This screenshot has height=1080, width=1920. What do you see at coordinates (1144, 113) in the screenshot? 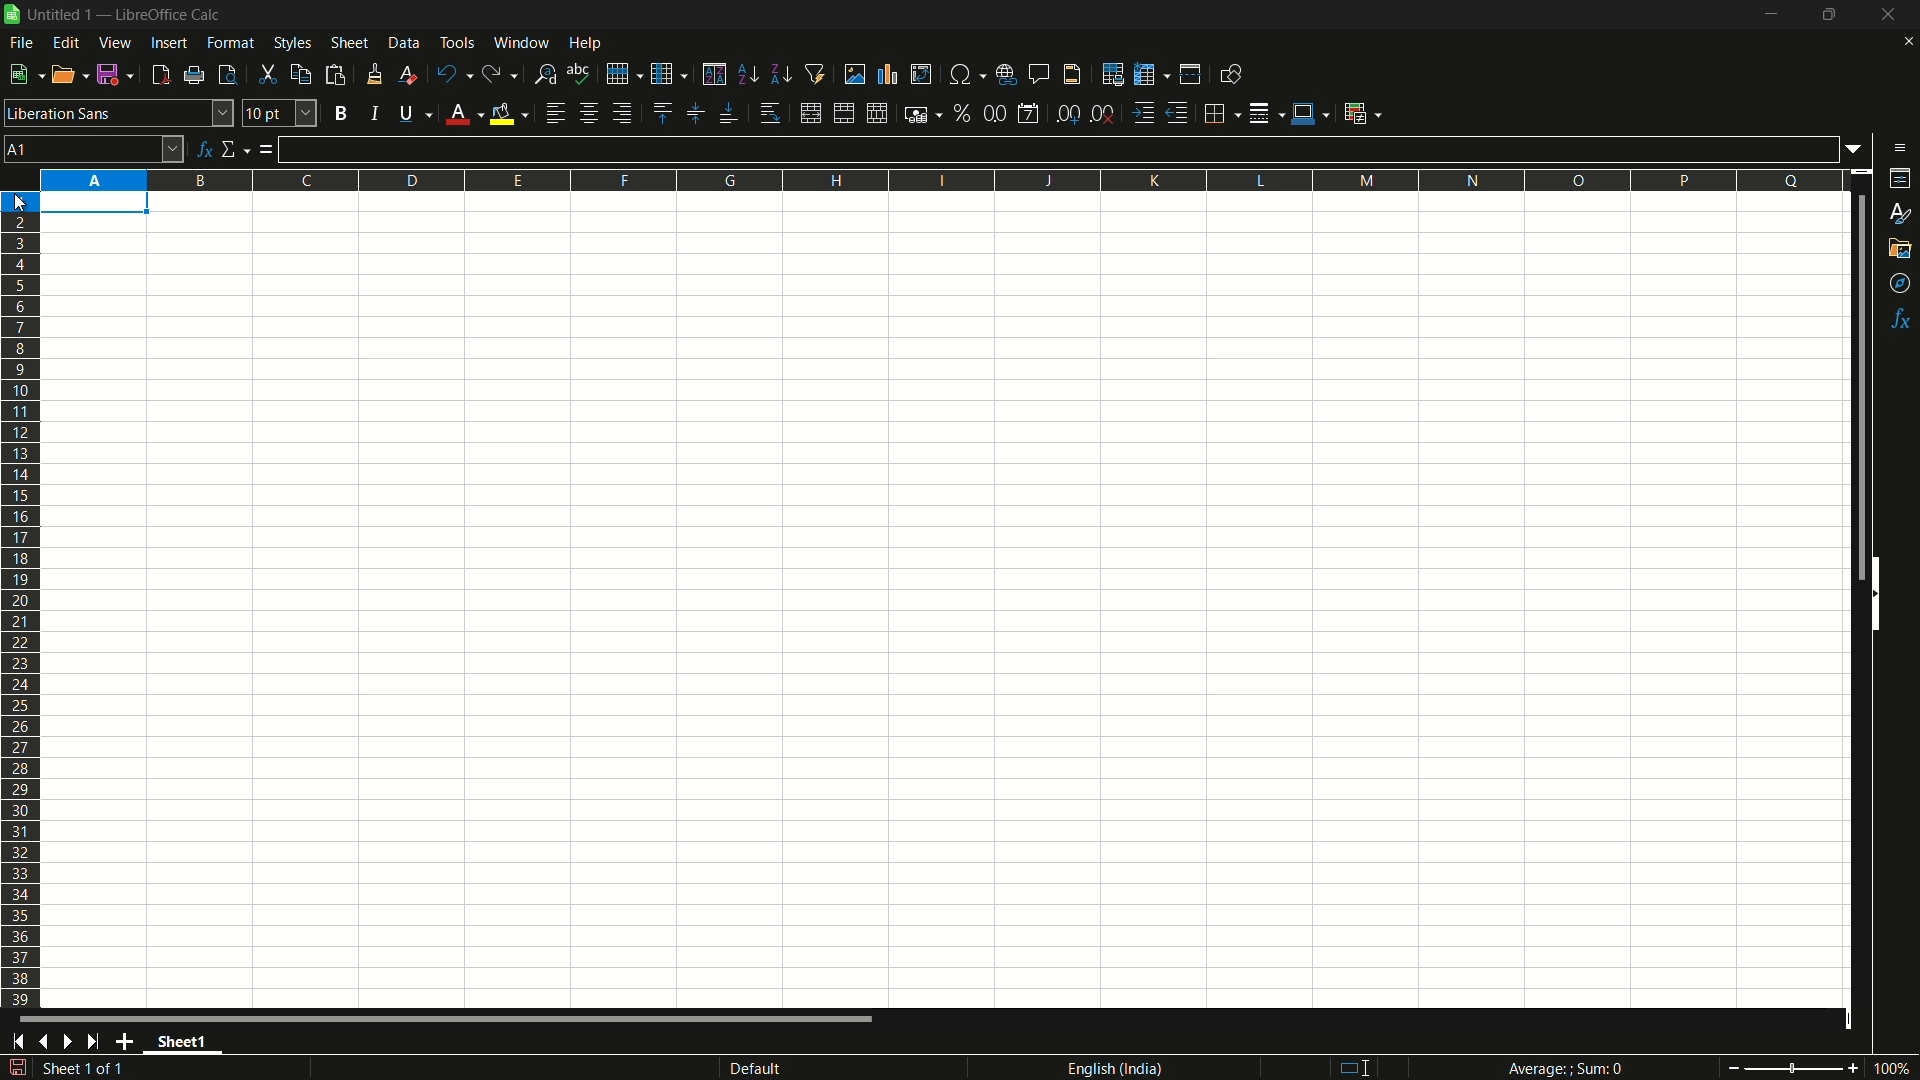
I see `increase indentation` at bounding box center [1144, 113].